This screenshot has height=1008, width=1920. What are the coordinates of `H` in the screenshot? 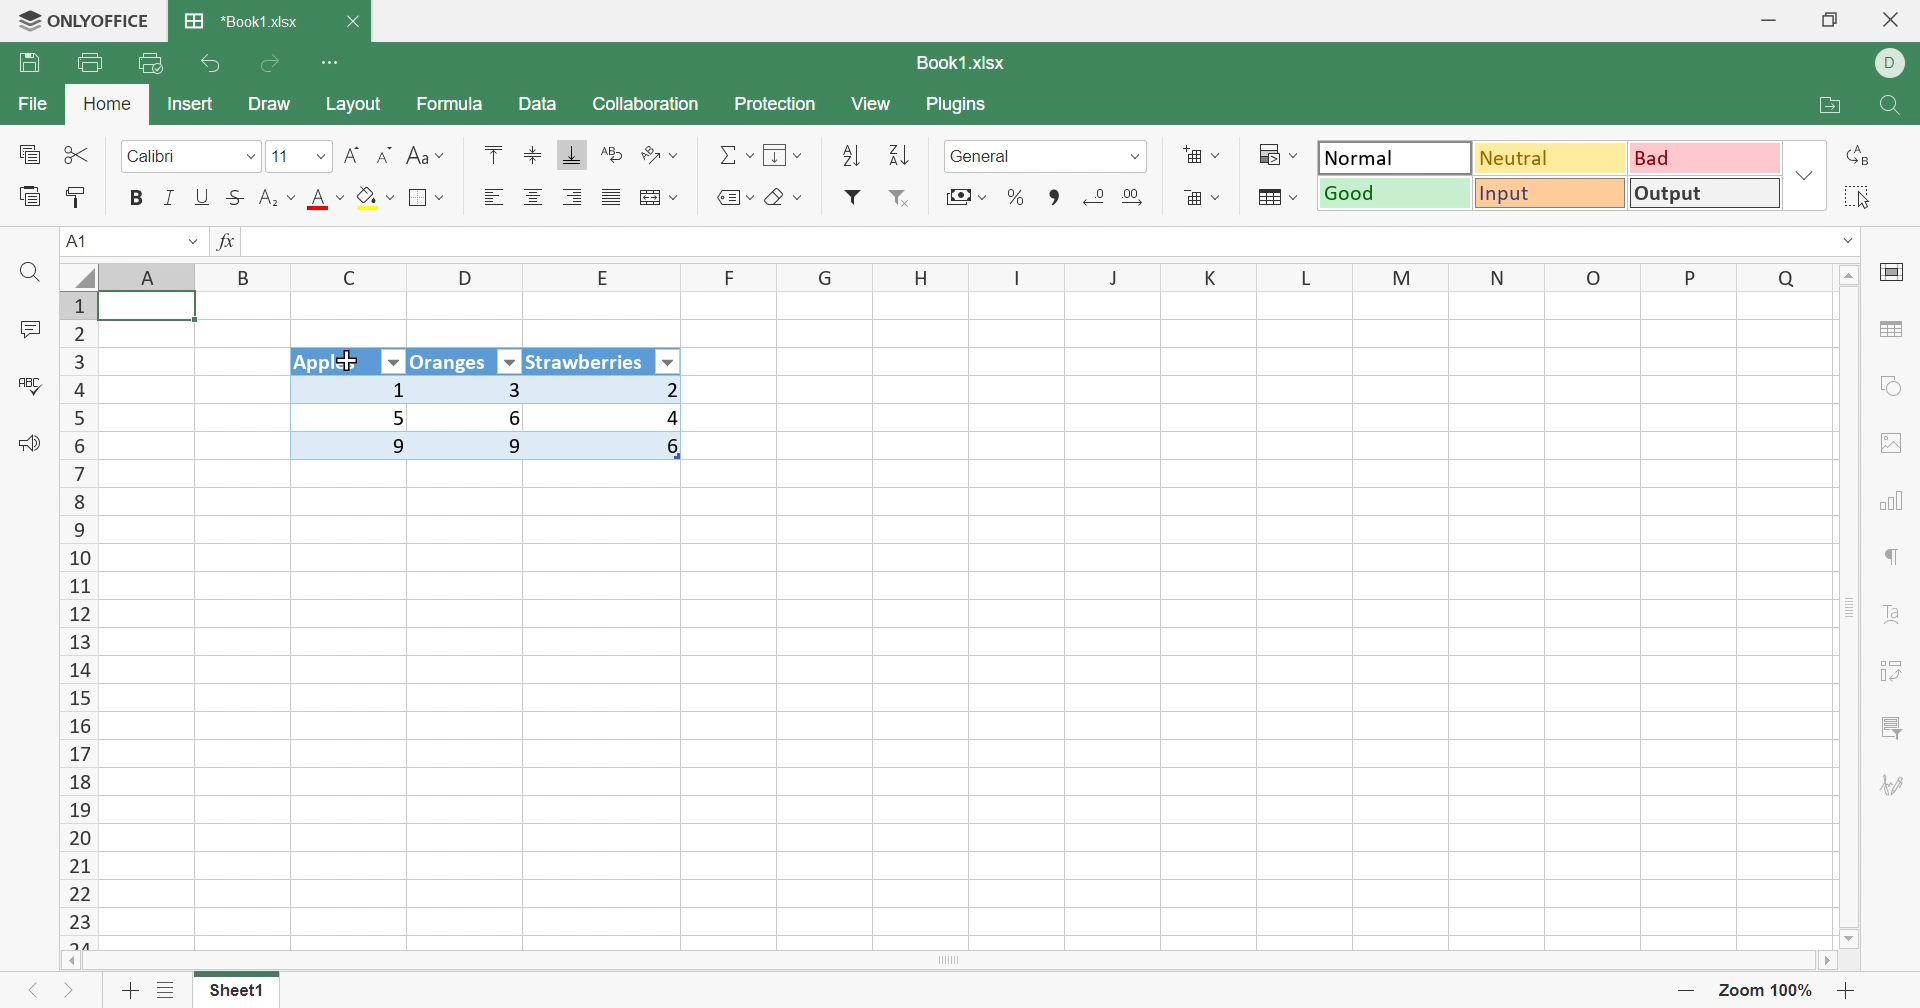 It's located at (922, 277).